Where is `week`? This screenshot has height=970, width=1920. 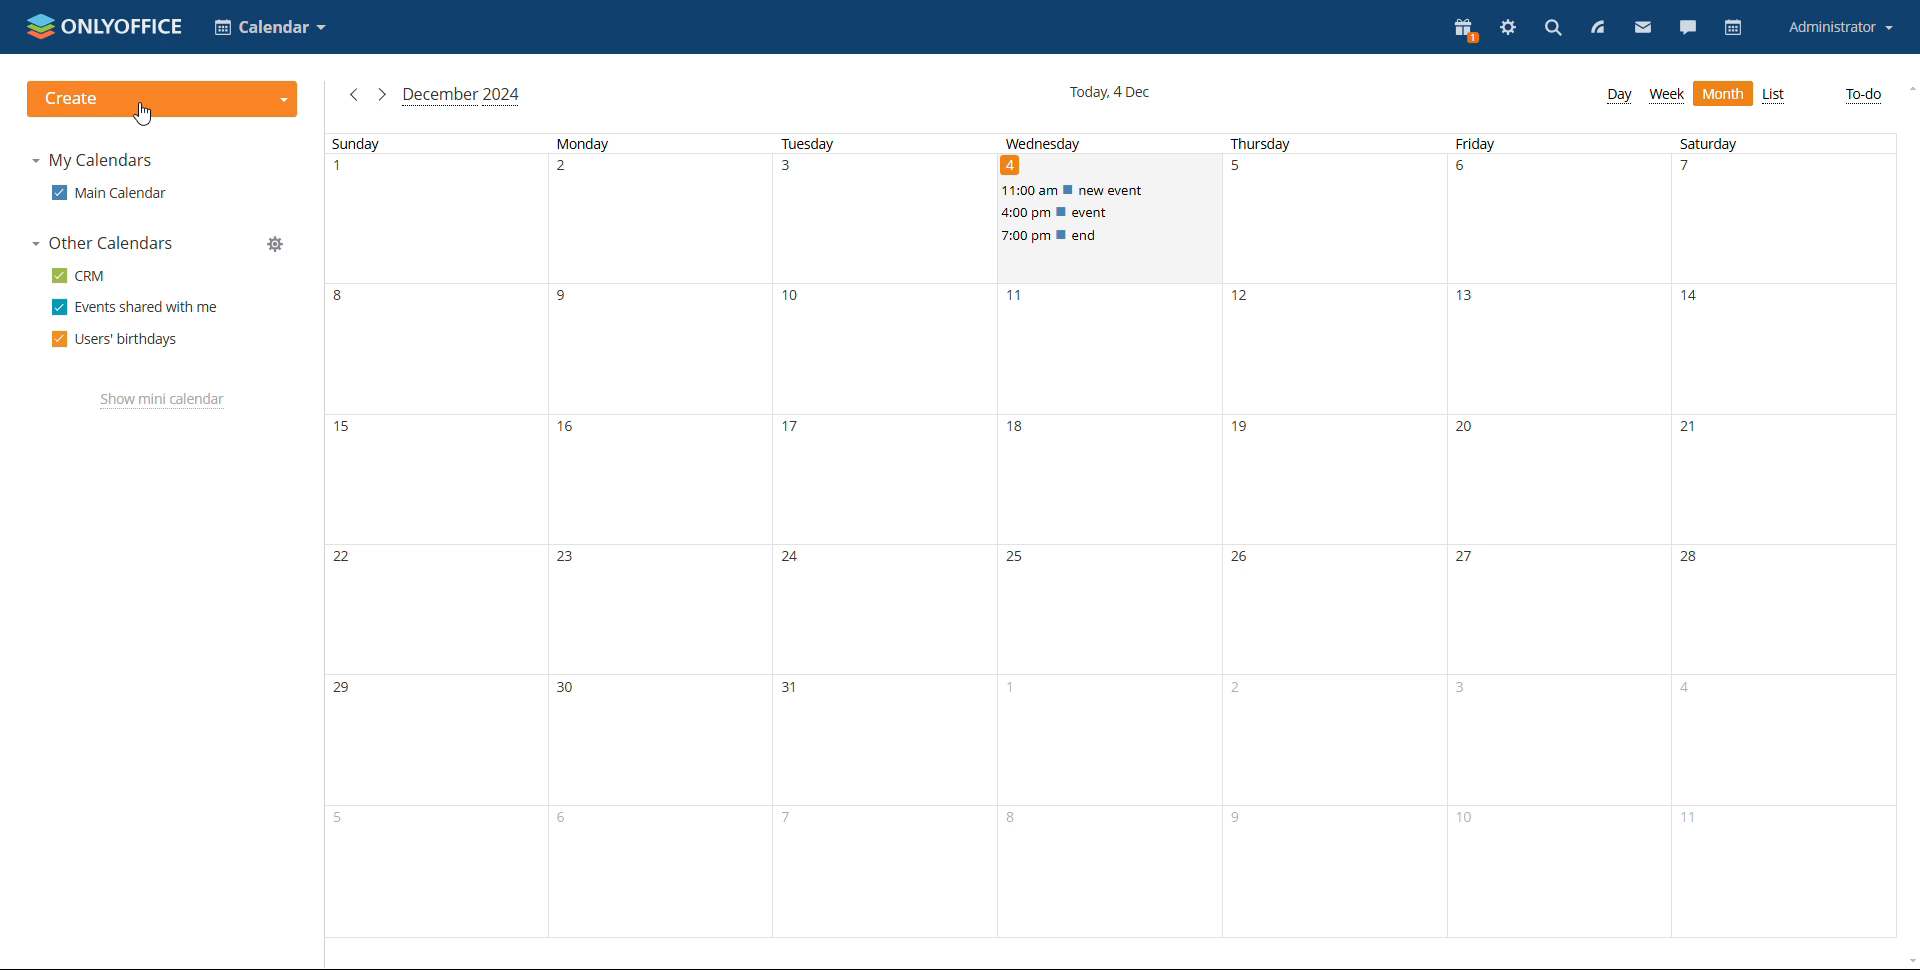 week is located at coordinates (1666, 96).